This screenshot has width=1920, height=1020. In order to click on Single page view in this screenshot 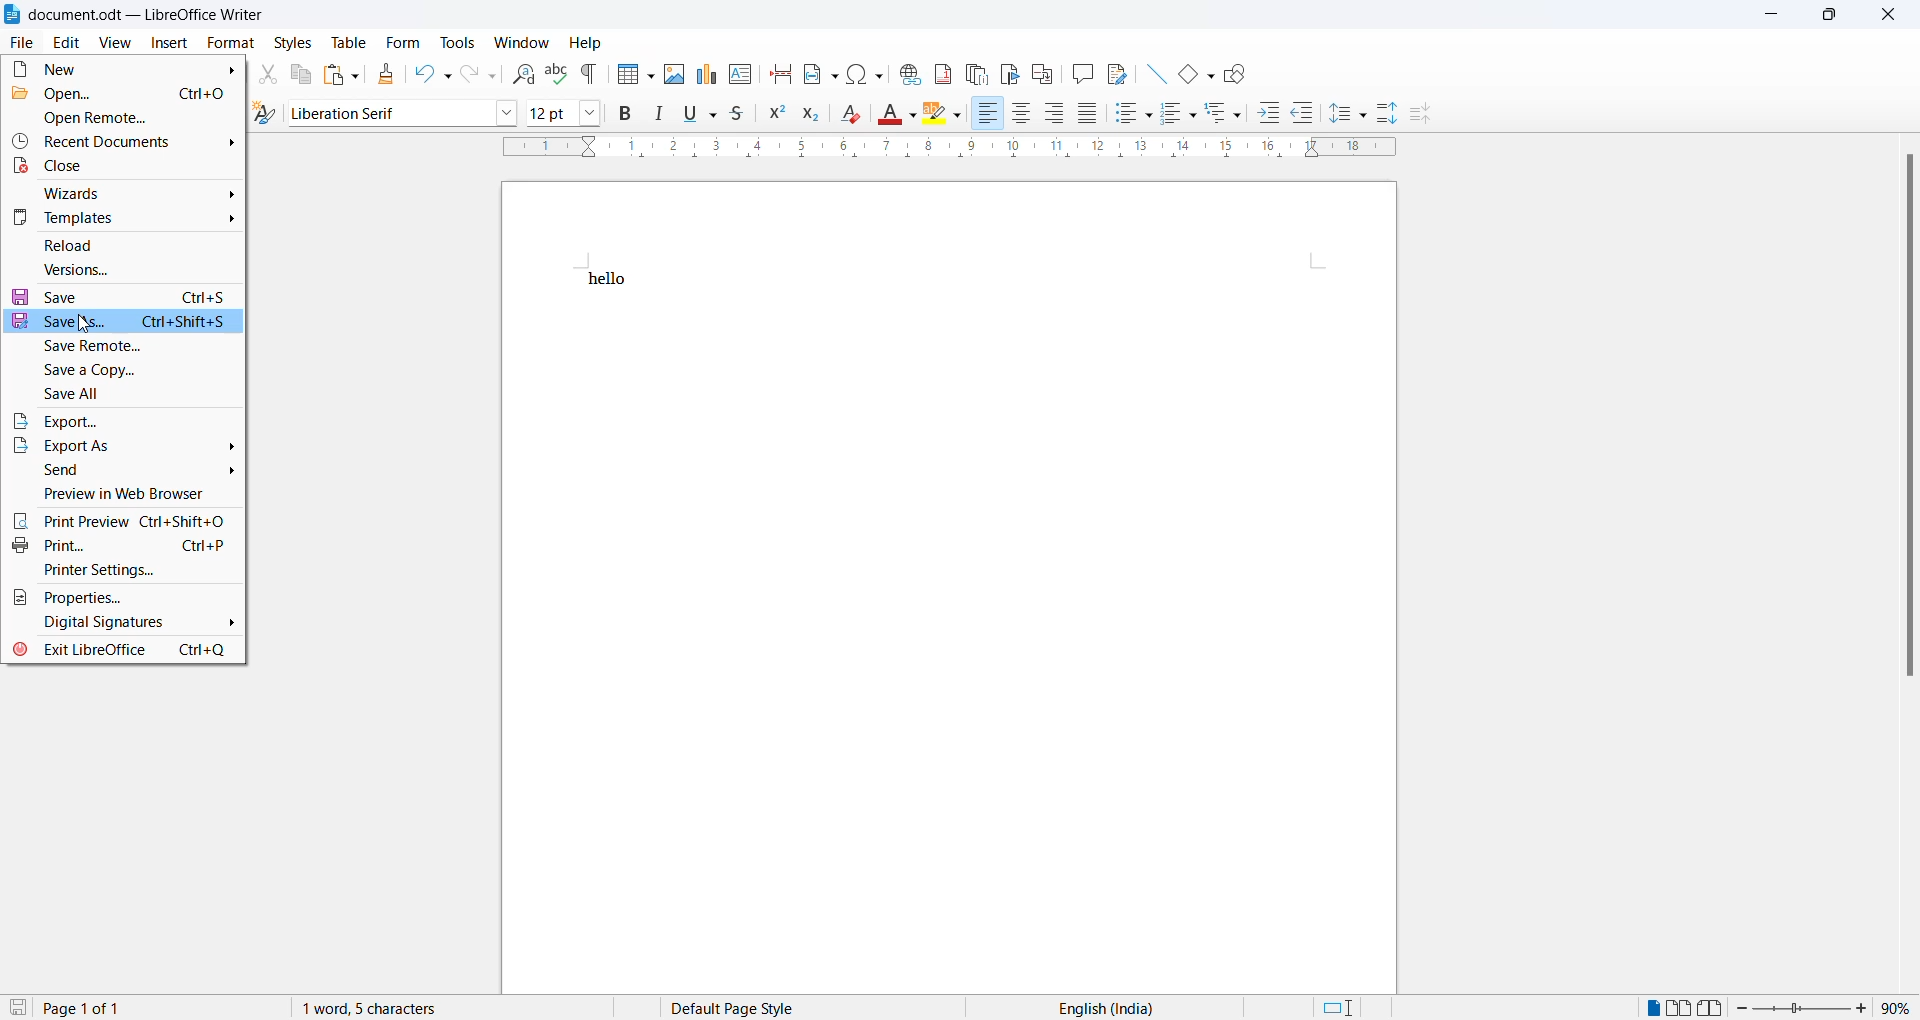, I will do `click(1651, 1008)`.